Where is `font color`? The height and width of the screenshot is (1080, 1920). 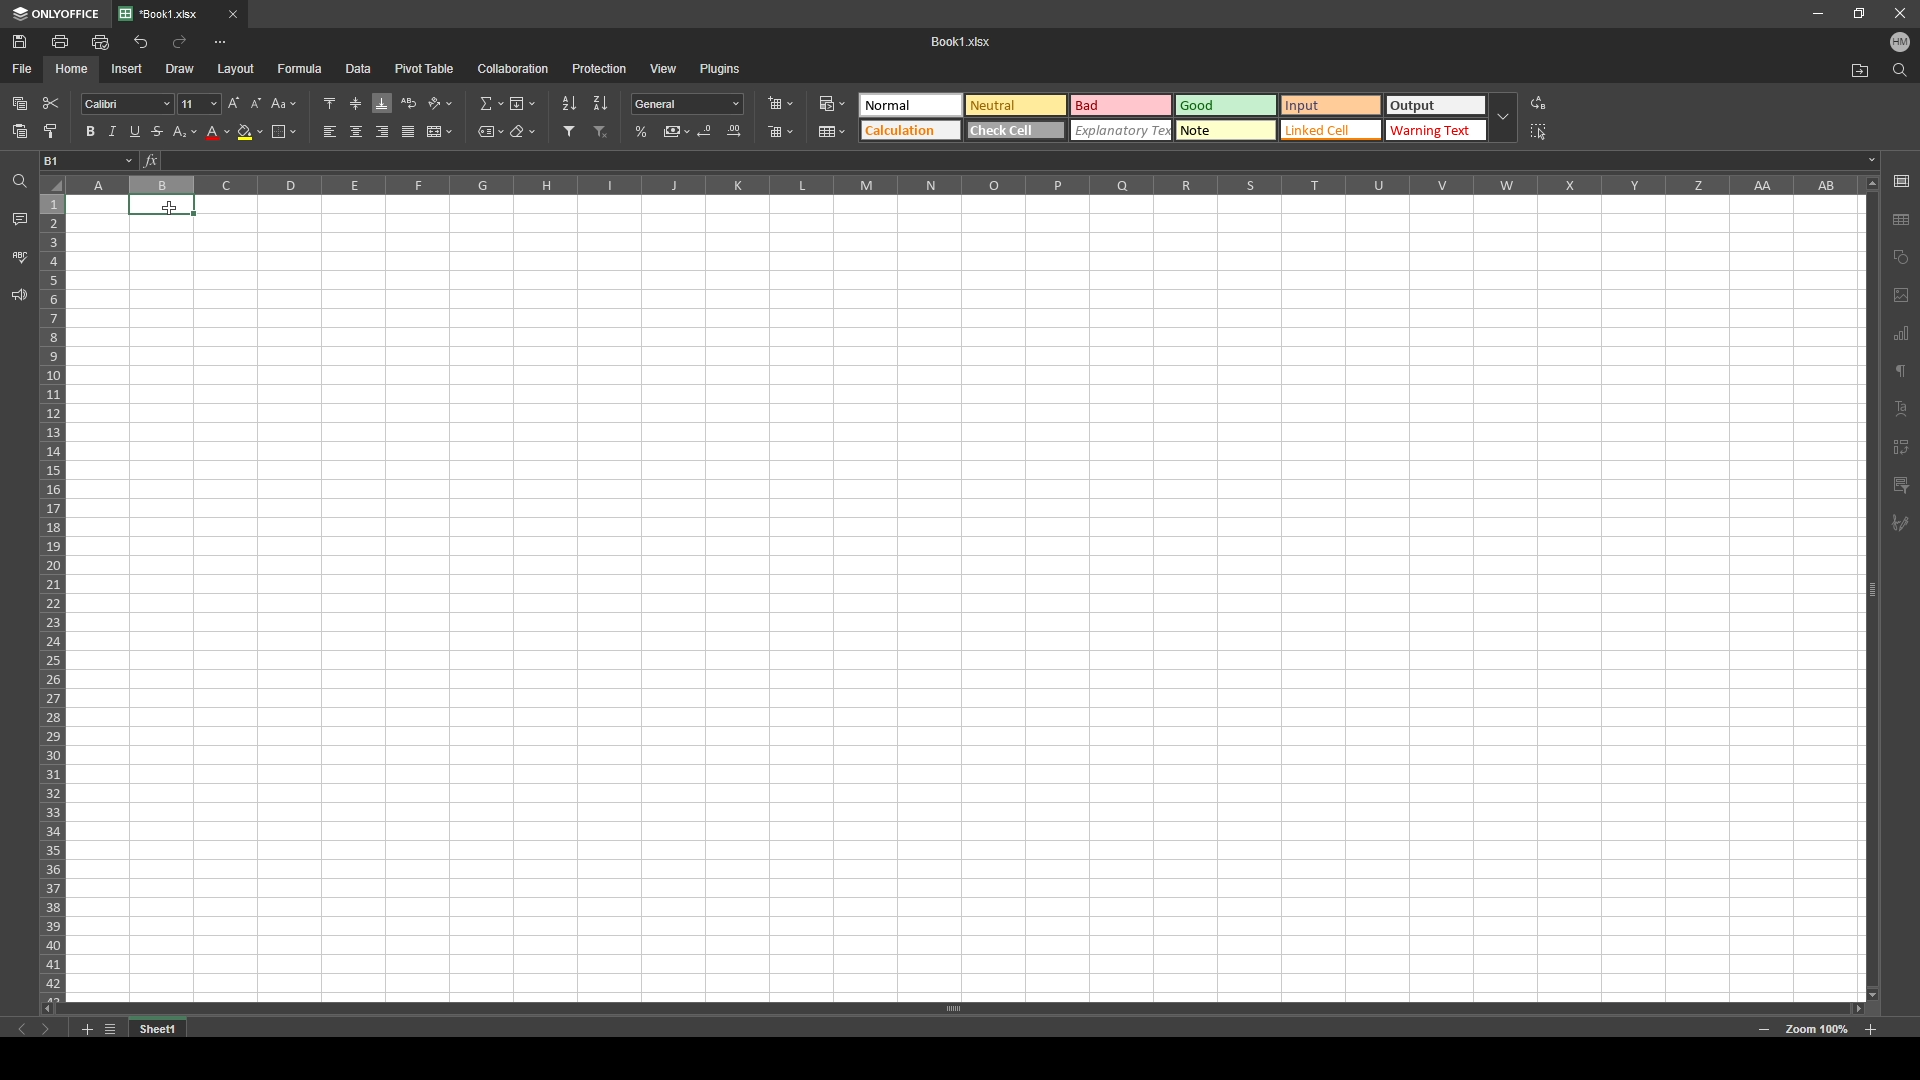 font color is located at coordinates (218, 133).